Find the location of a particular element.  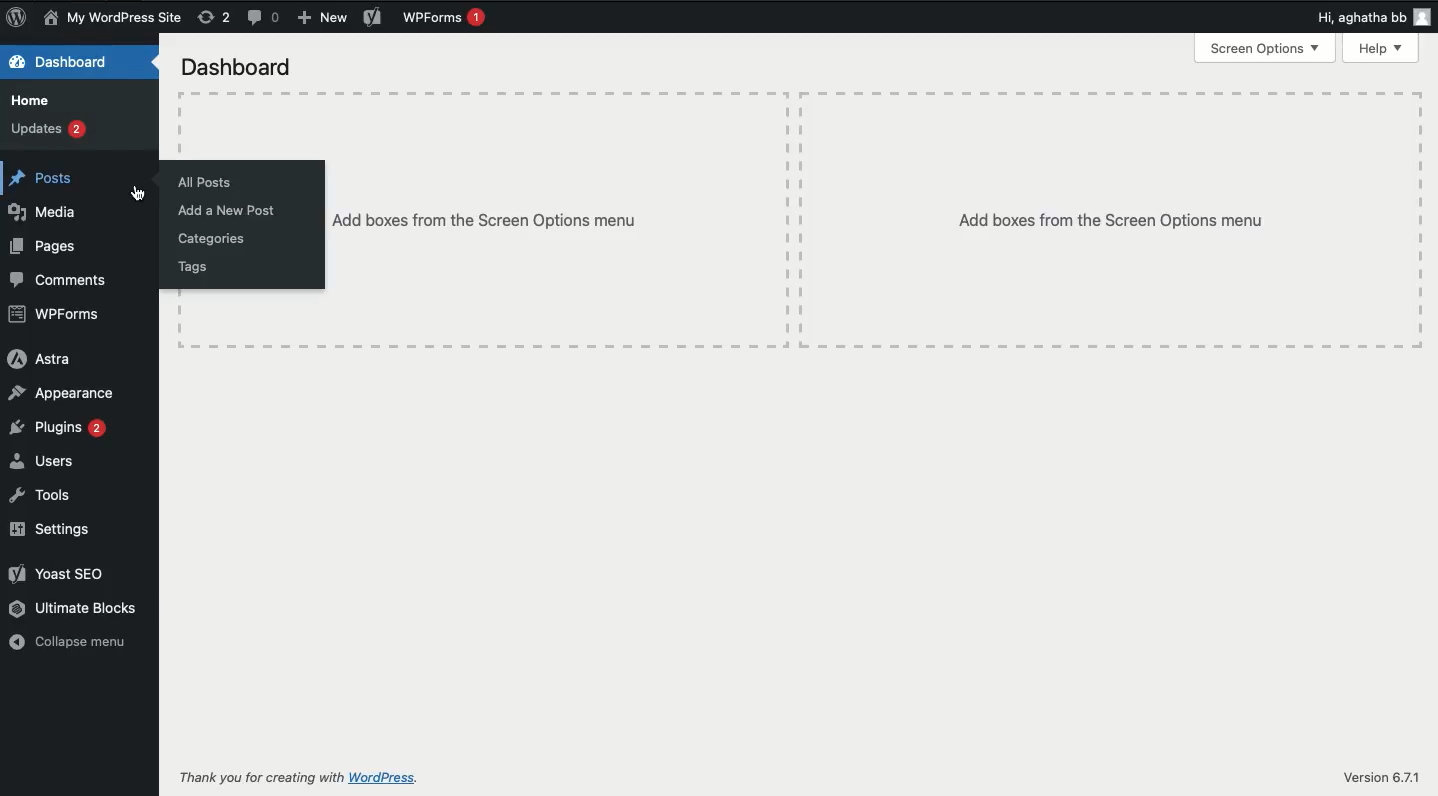

WPForms is located at coordinates (54, 315).